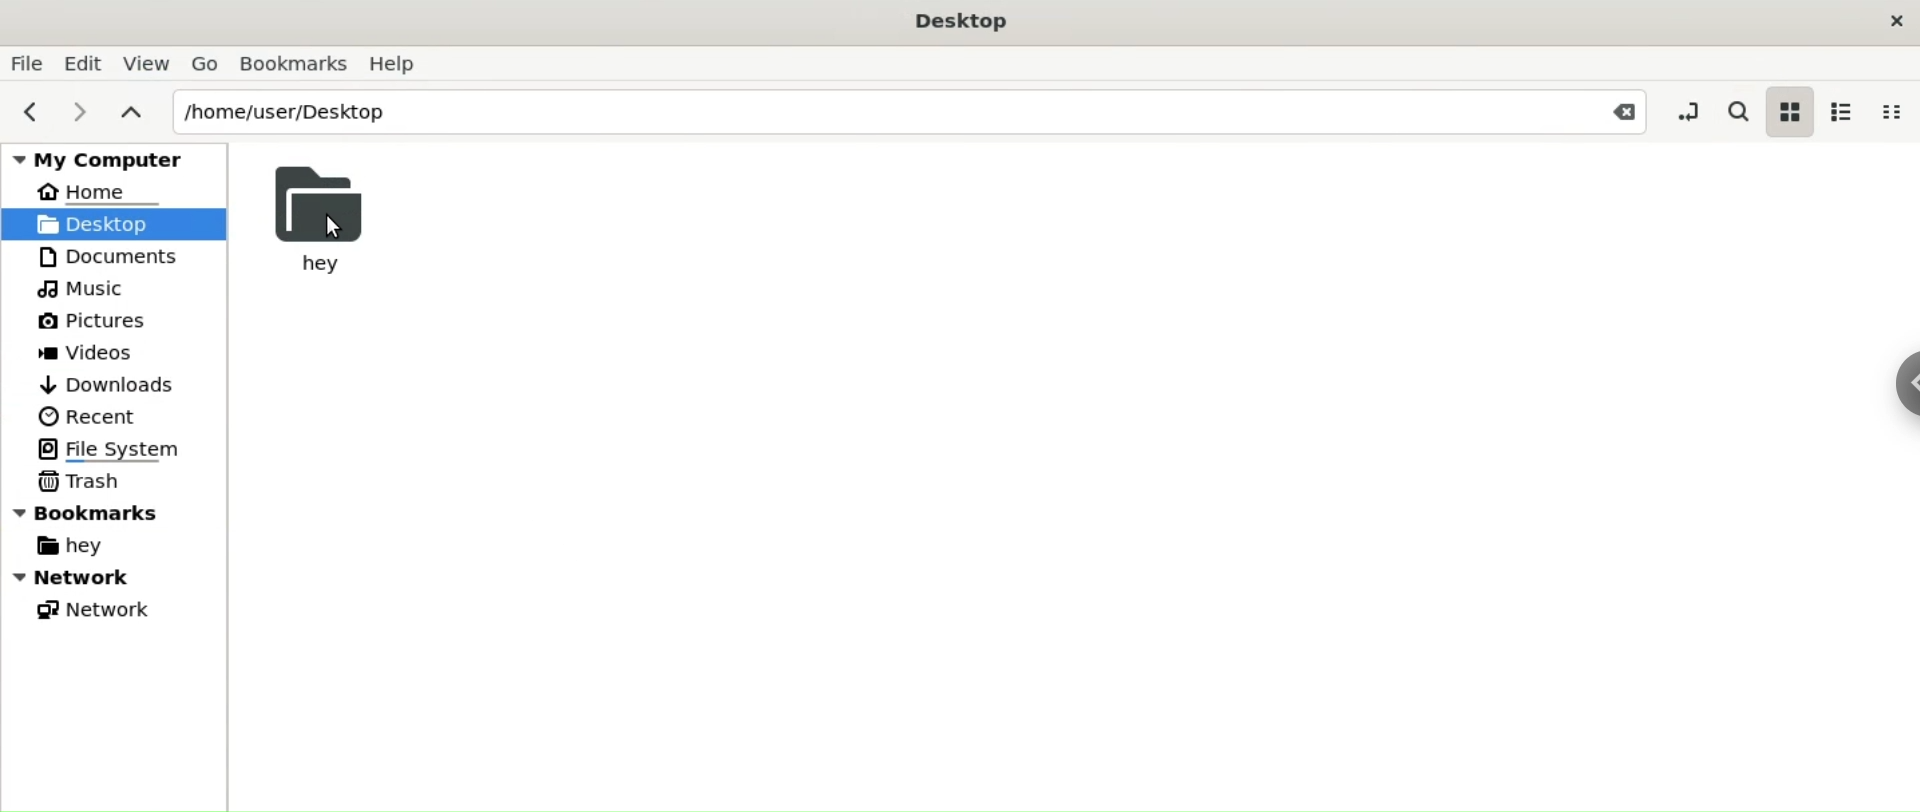  What do you see at coordinates (1791, 112) in the screenshot?
I see `icon view` at bounding box center [1791, 112].